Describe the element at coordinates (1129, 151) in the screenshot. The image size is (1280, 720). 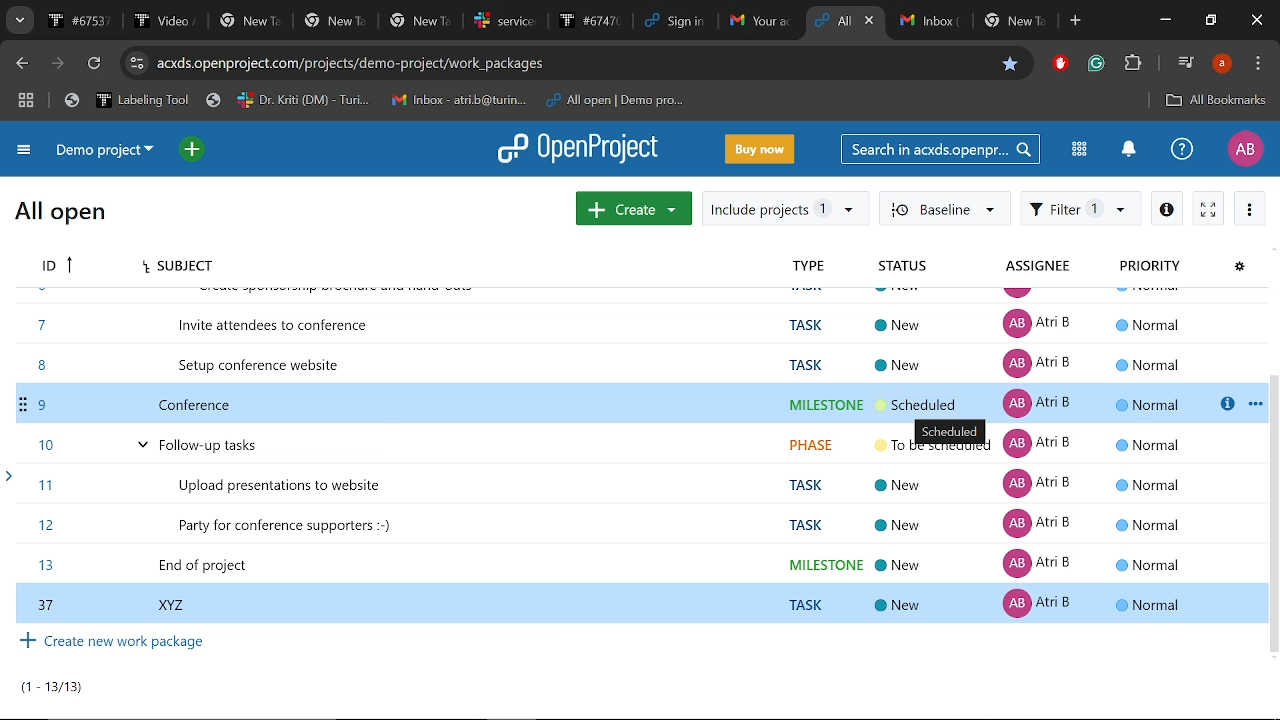
I see `Notifications` at that location.